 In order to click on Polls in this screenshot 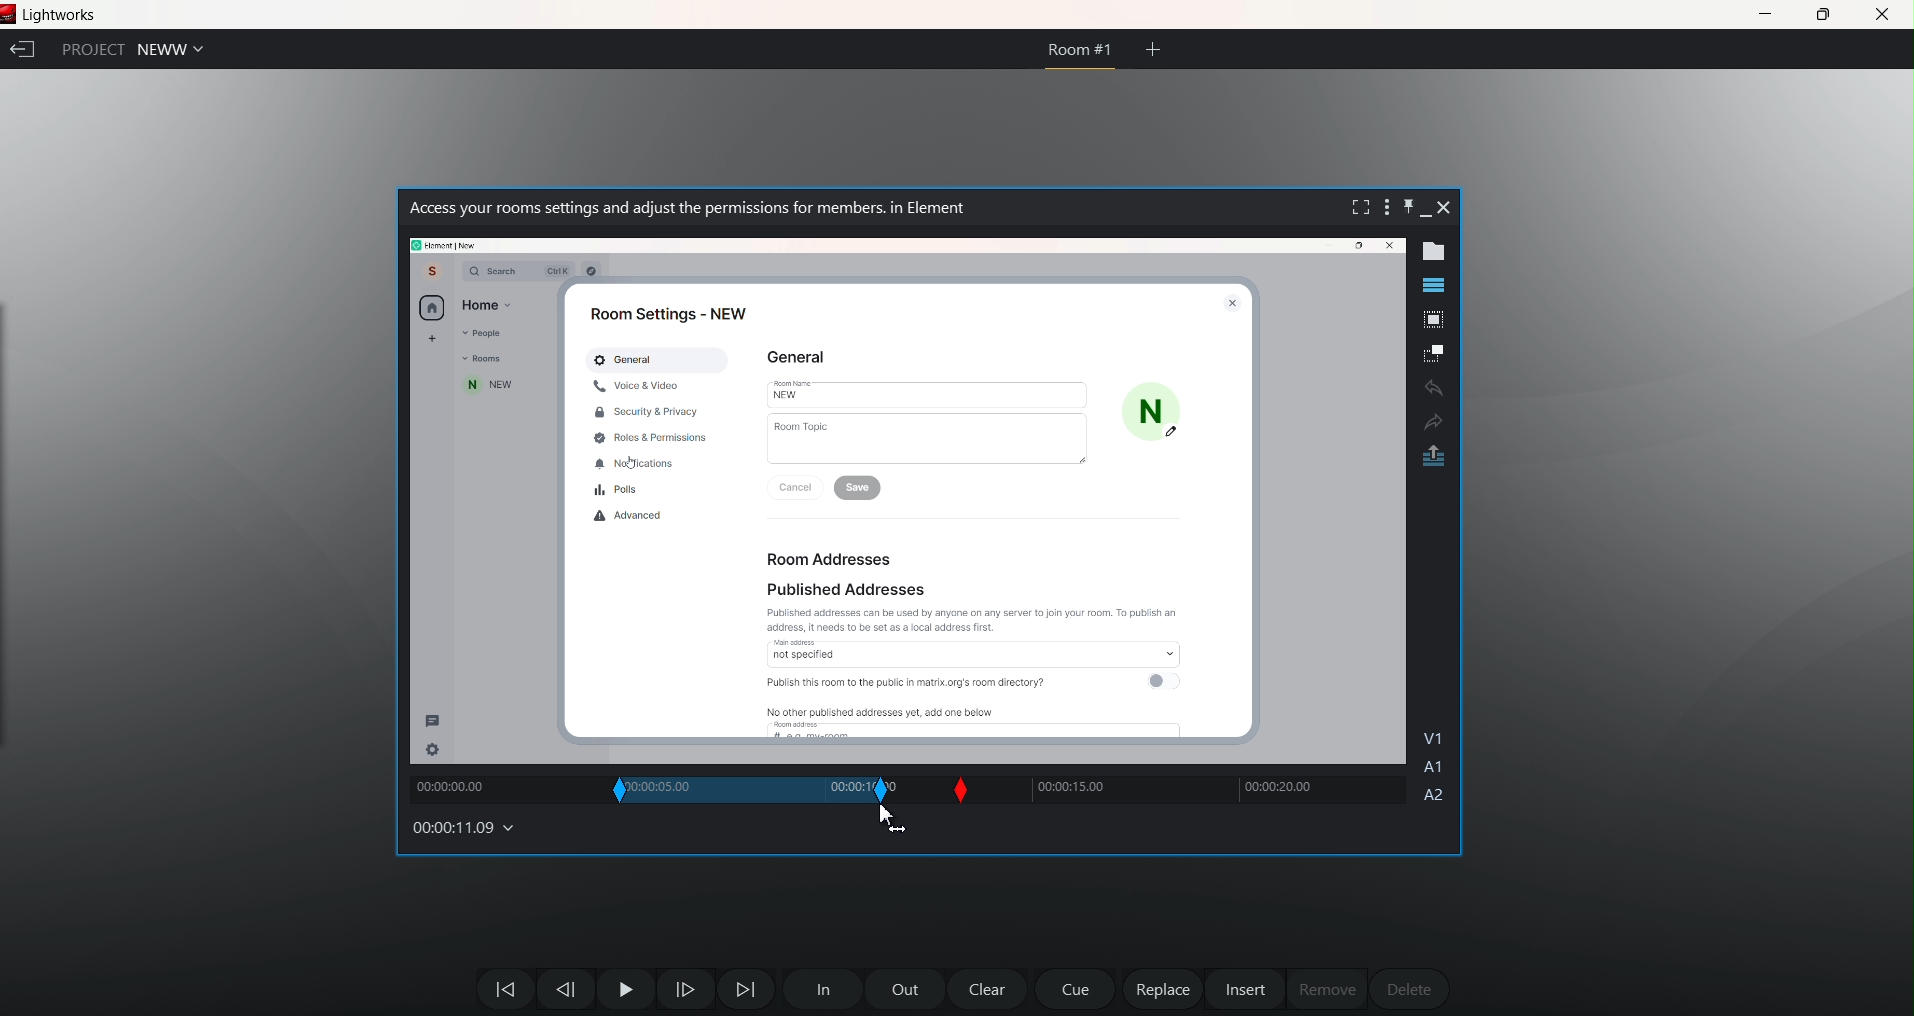, I will do `click(618, 488)`.